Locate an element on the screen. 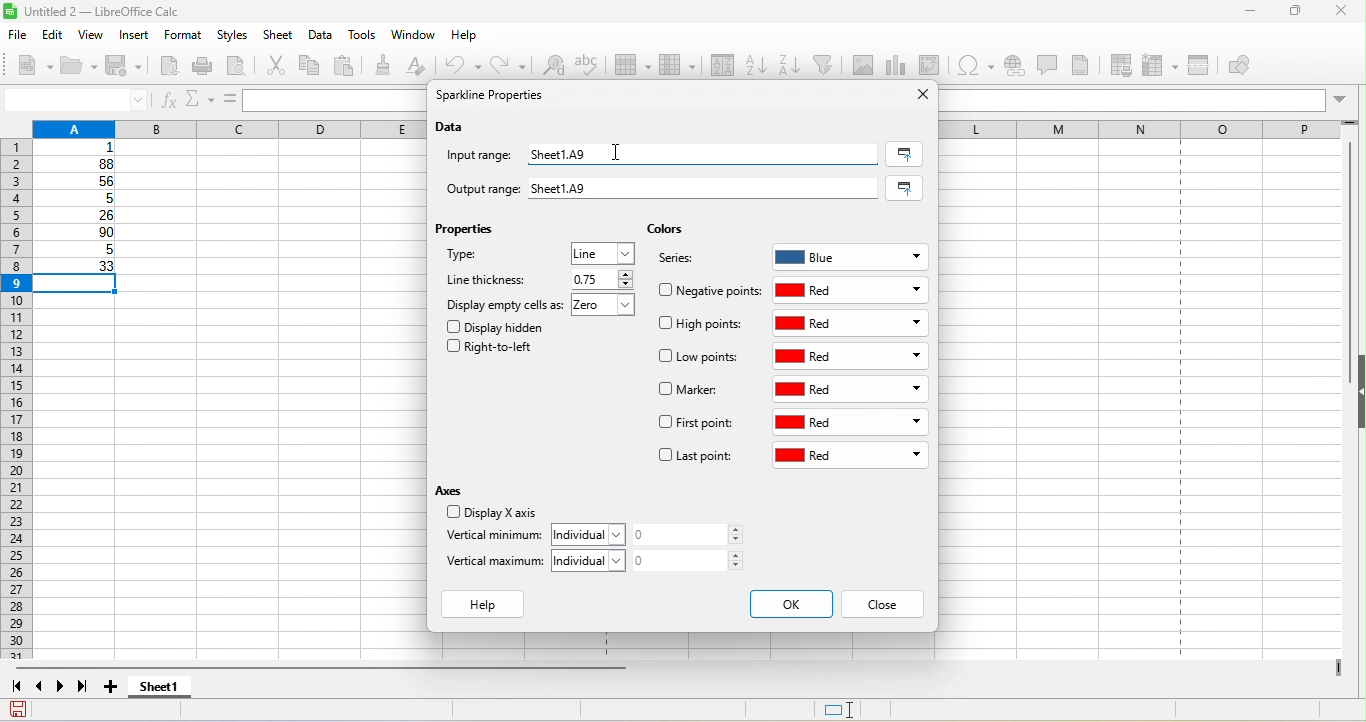 This screenshot has width=1366, height=722. input range is located at coordinates (482, 157).